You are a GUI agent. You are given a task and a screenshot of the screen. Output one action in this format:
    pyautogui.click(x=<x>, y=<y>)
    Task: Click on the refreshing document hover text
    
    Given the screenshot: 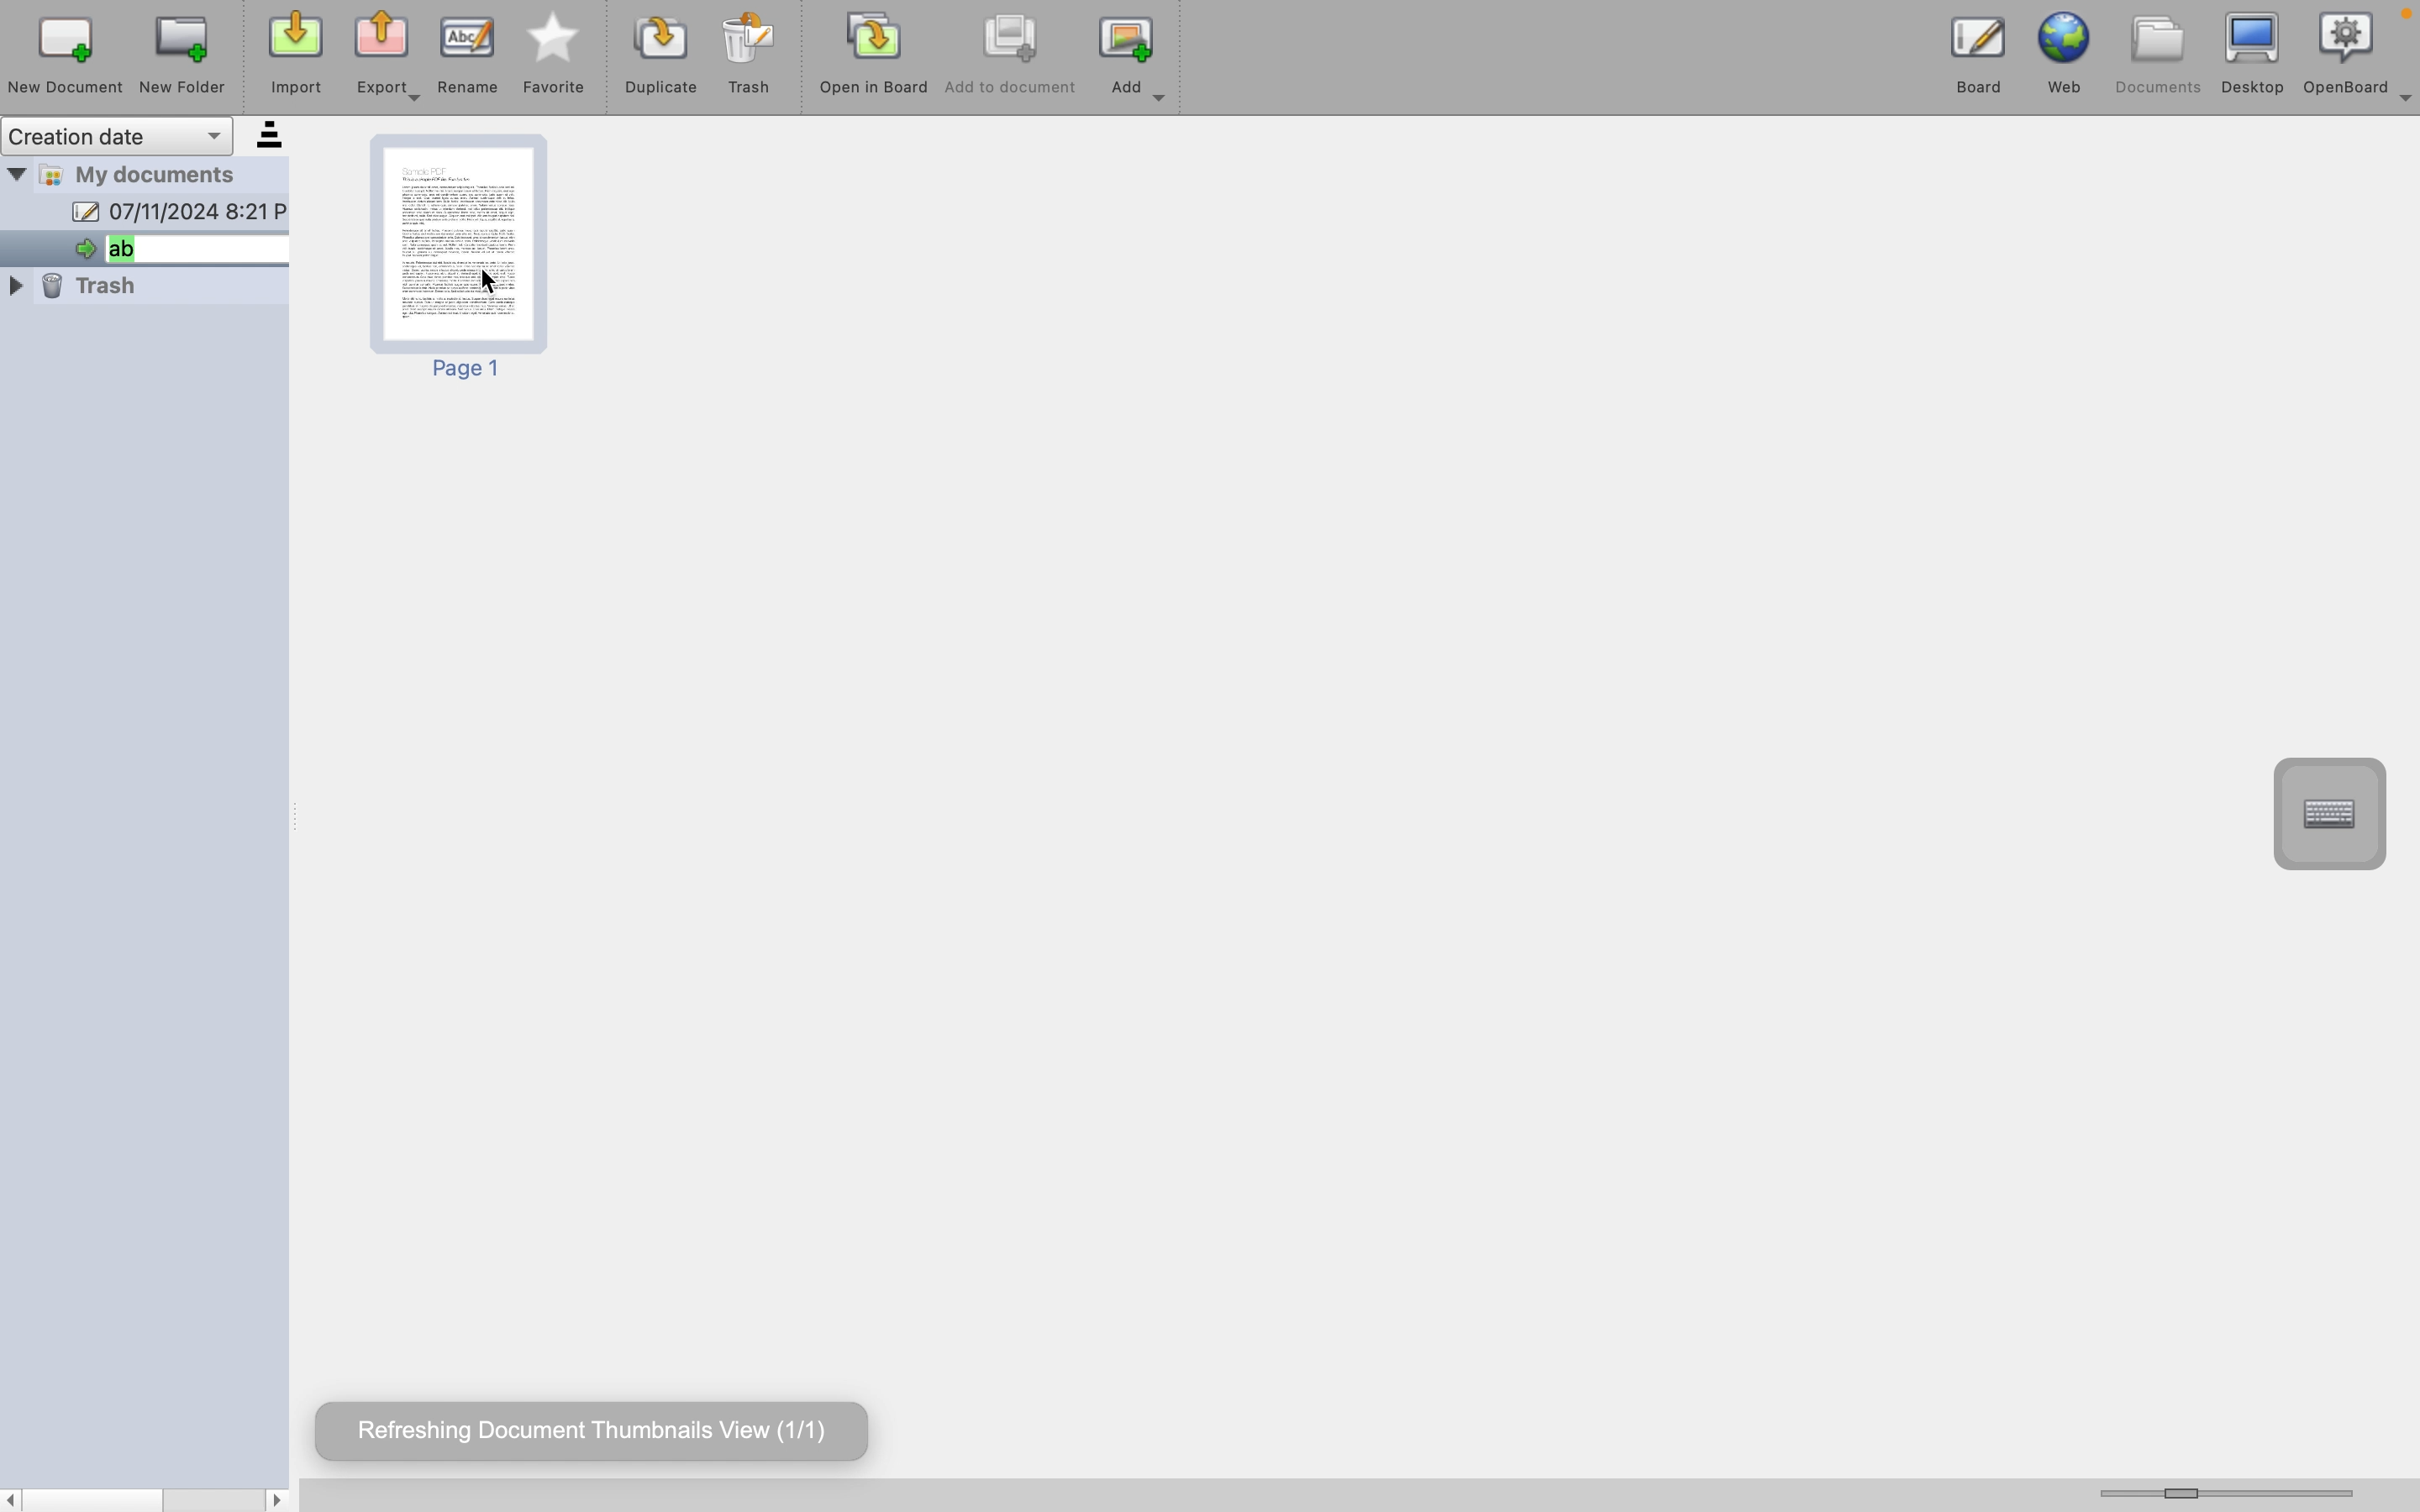 What is the action you would take?
    pyautogui.click(x=589, y=1432)
    